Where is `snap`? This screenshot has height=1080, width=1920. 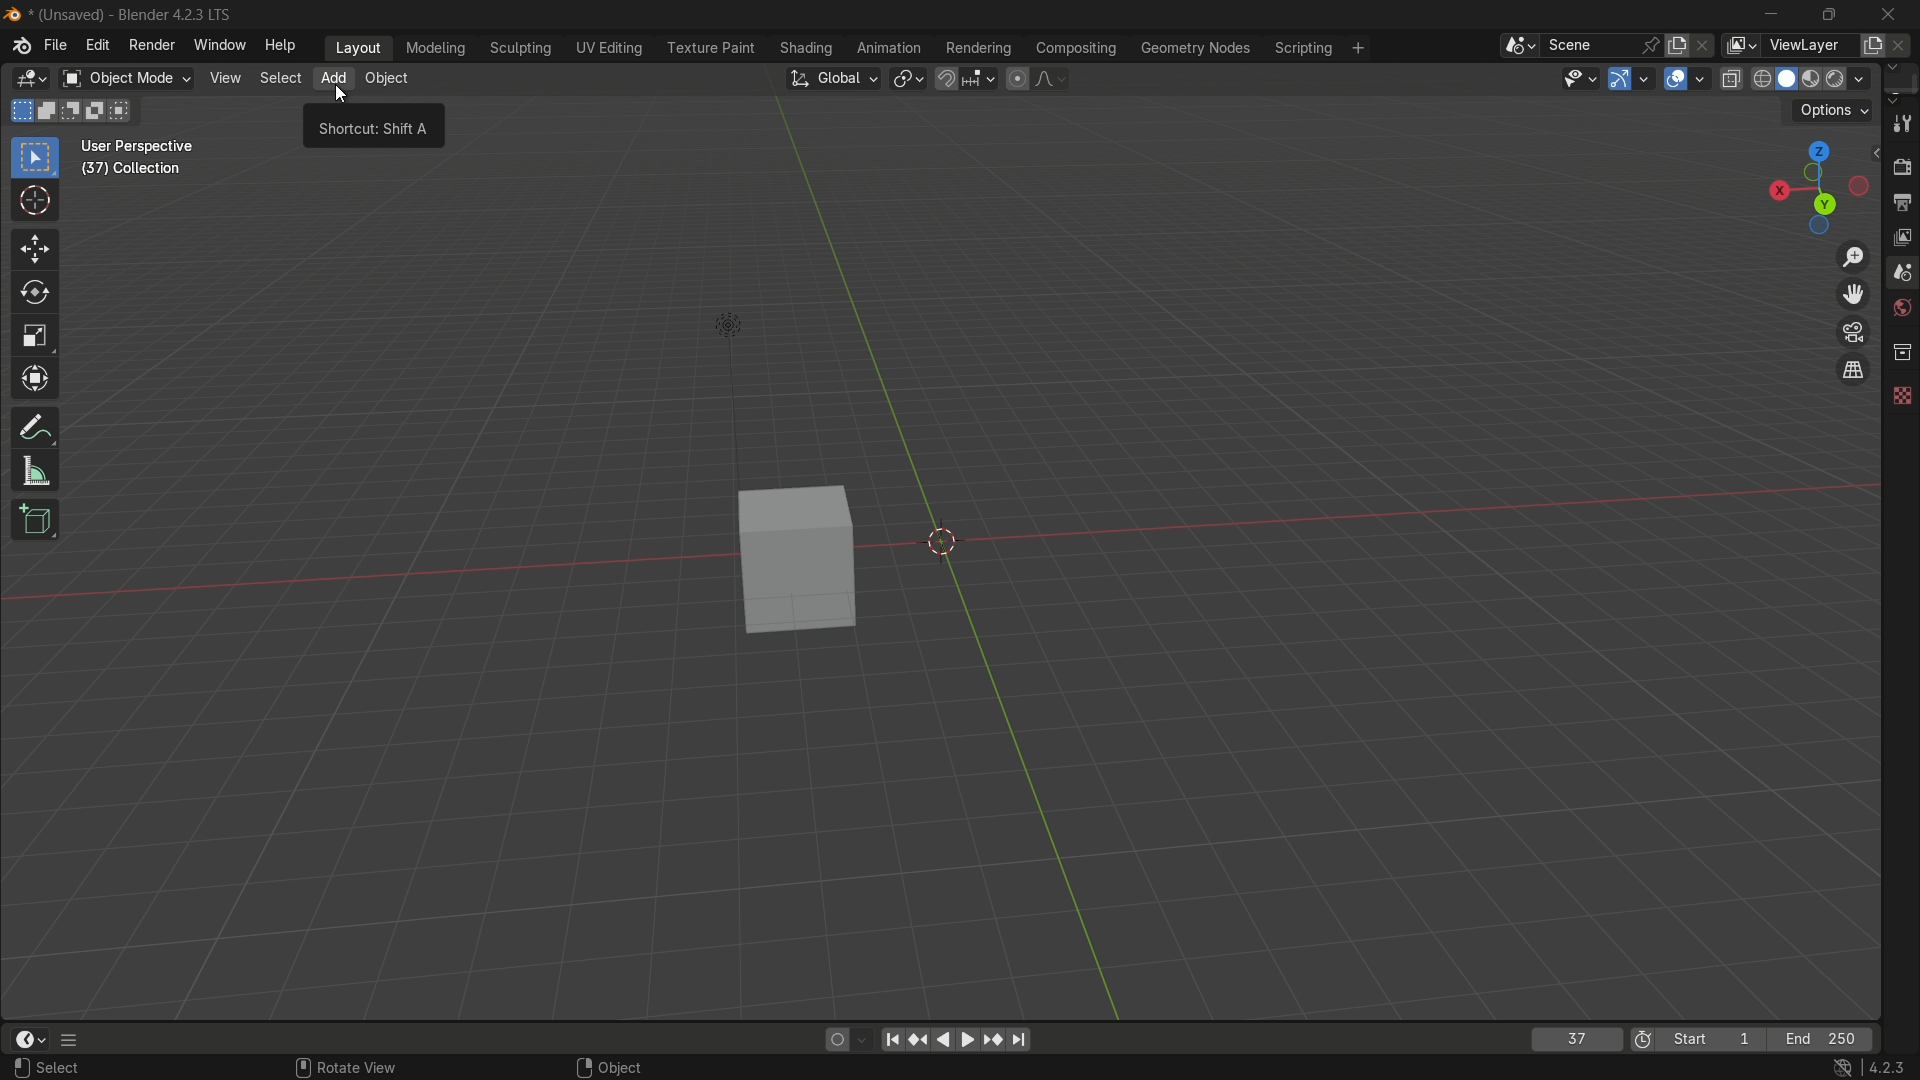 snap is located at coordinates (968, 78).